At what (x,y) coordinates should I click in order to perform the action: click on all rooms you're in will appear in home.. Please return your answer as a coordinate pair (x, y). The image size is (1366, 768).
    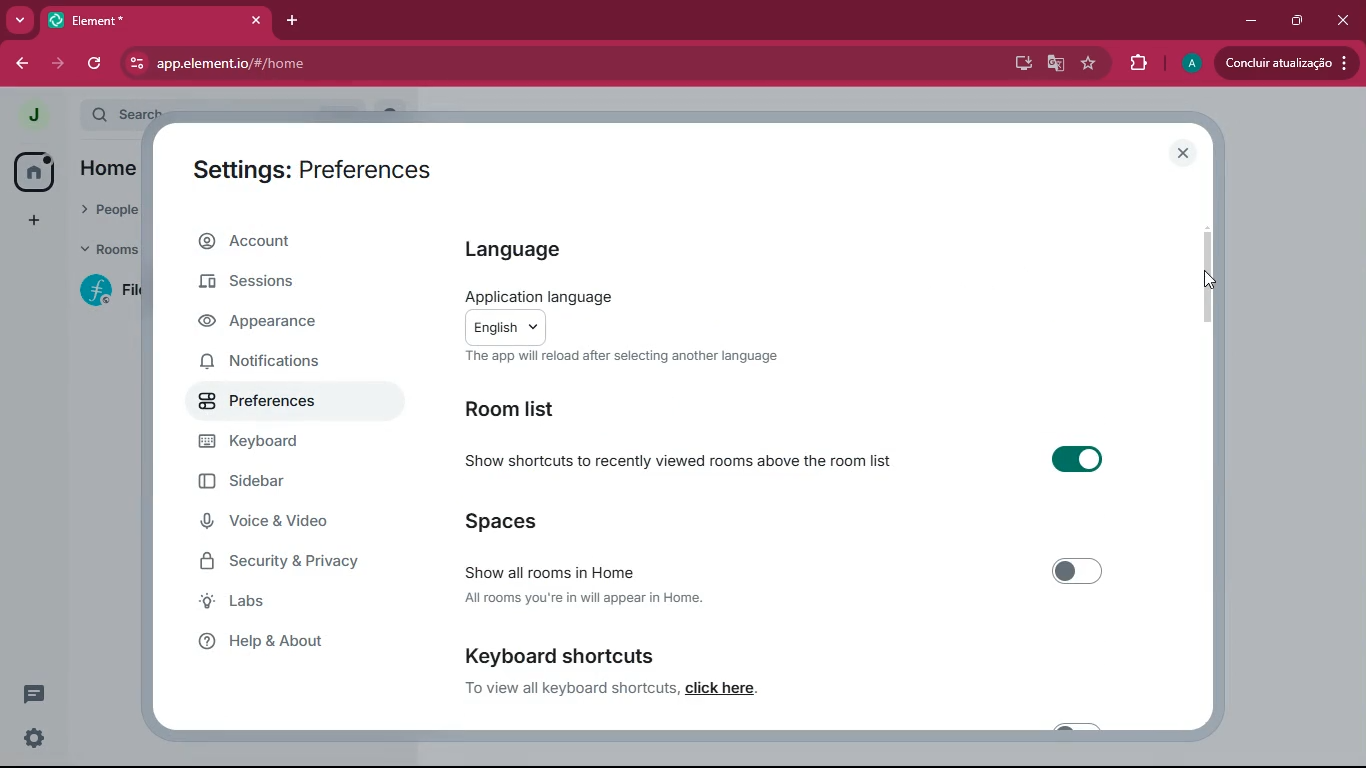
    Looking at the image, I should click on (585, 597).